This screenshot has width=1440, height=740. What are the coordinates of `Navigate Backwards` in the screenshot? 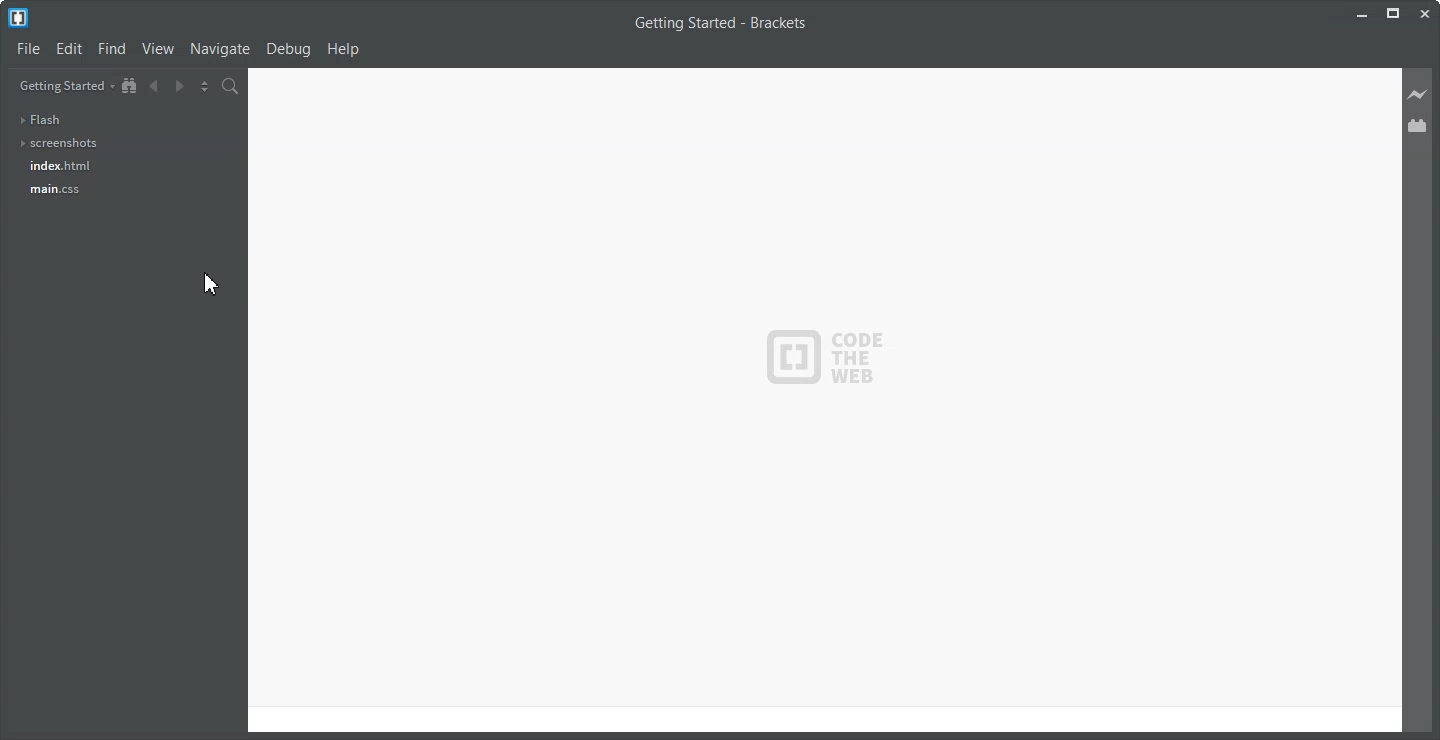 It's located at (153, 86).